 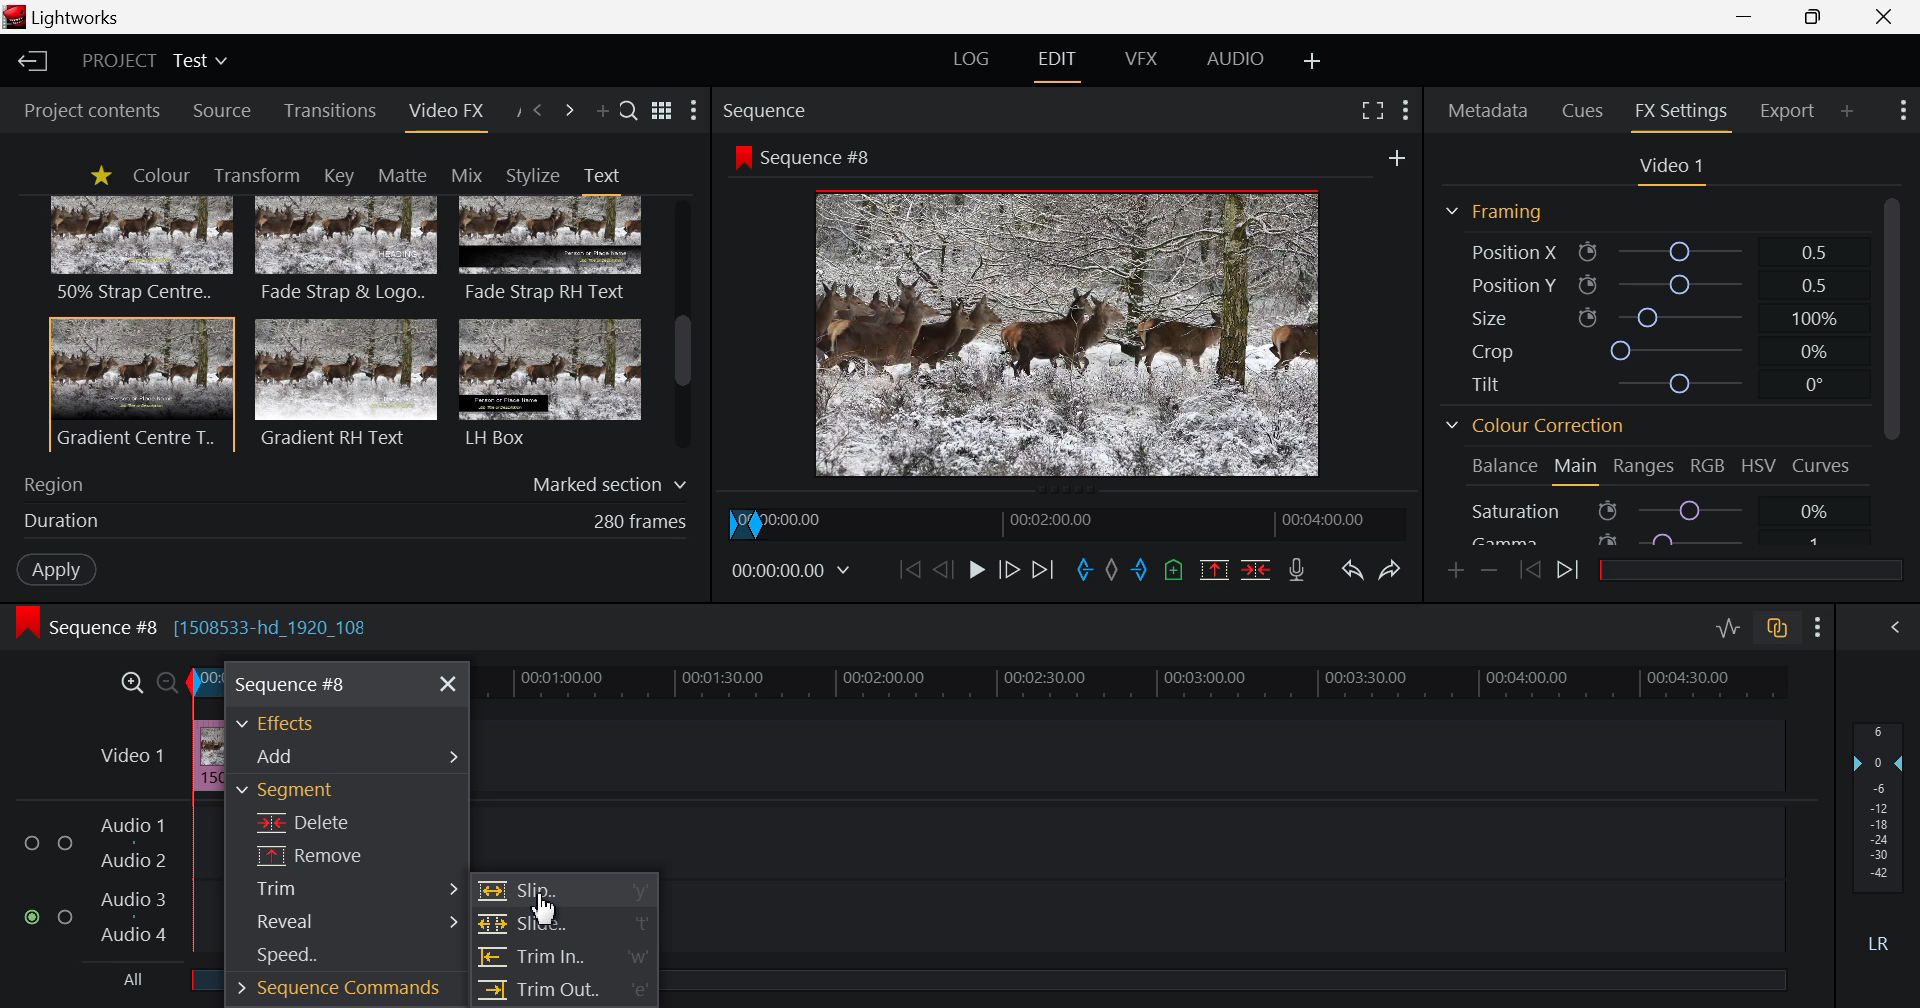 I want to click on Video Settings, so click(x=1672, y=167).